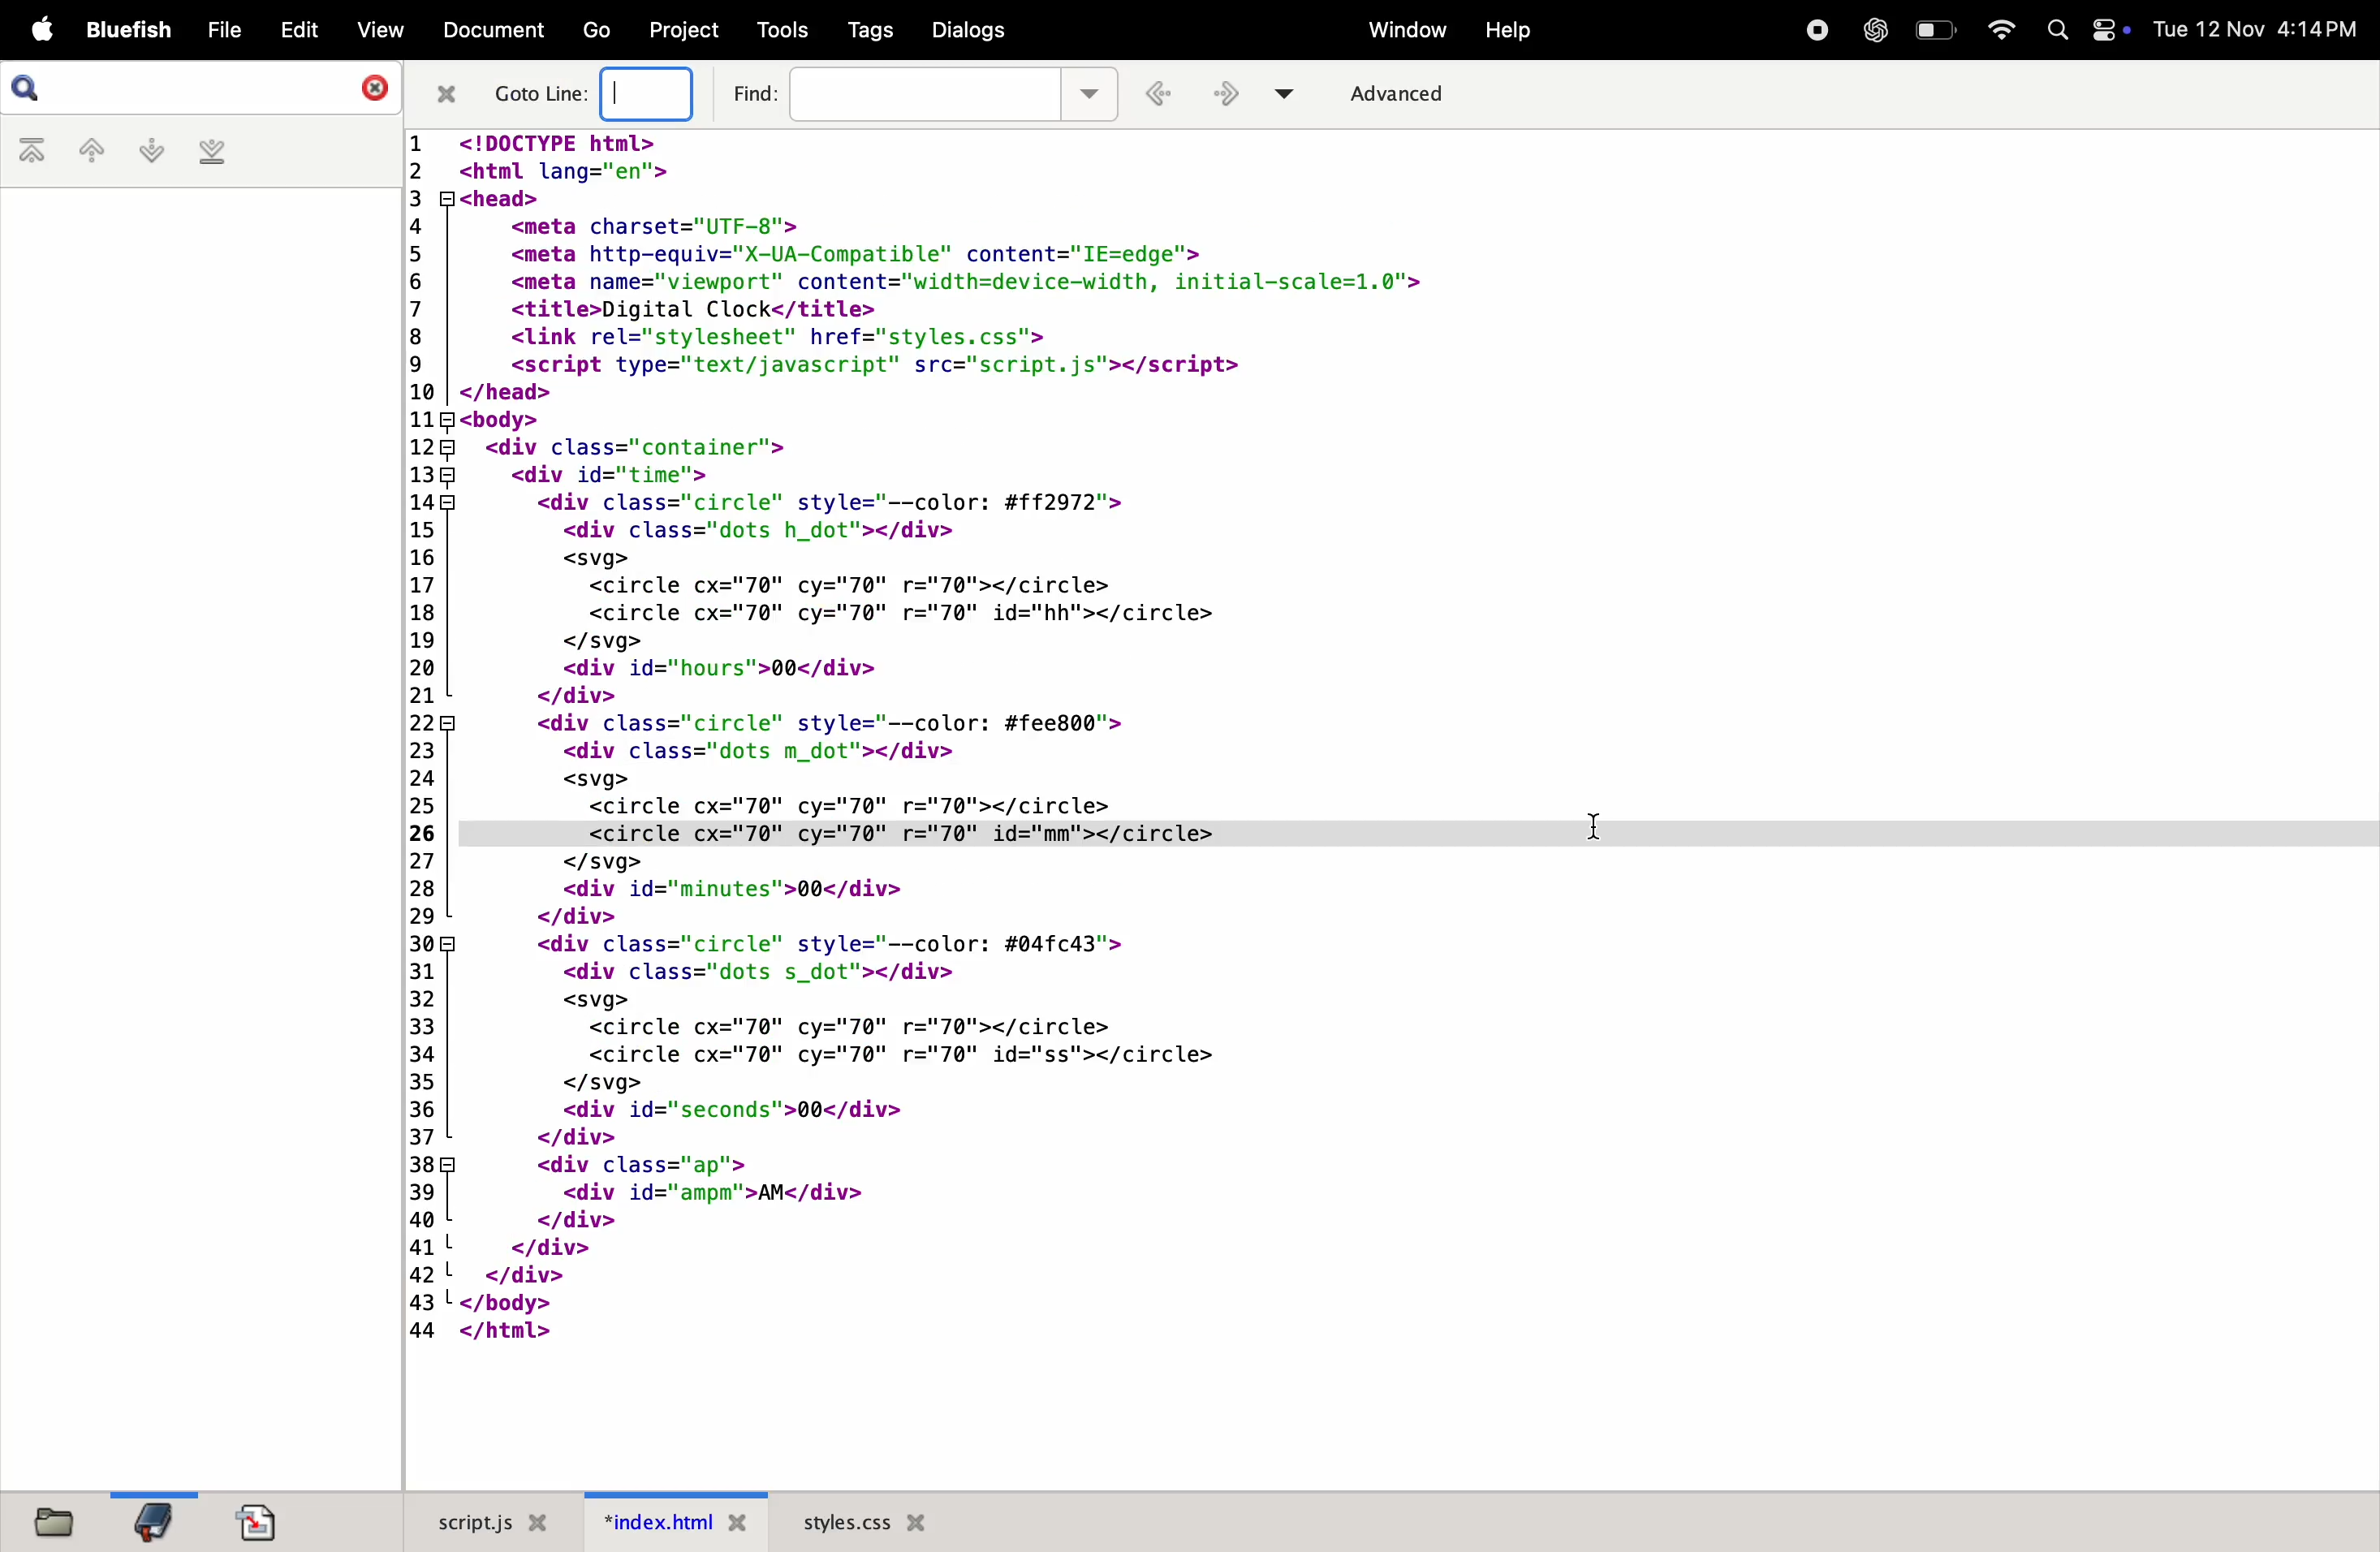  What do you see at coordinates (422, 731) in the screenshot?
I see `line number` at bounding box center [422, 731].